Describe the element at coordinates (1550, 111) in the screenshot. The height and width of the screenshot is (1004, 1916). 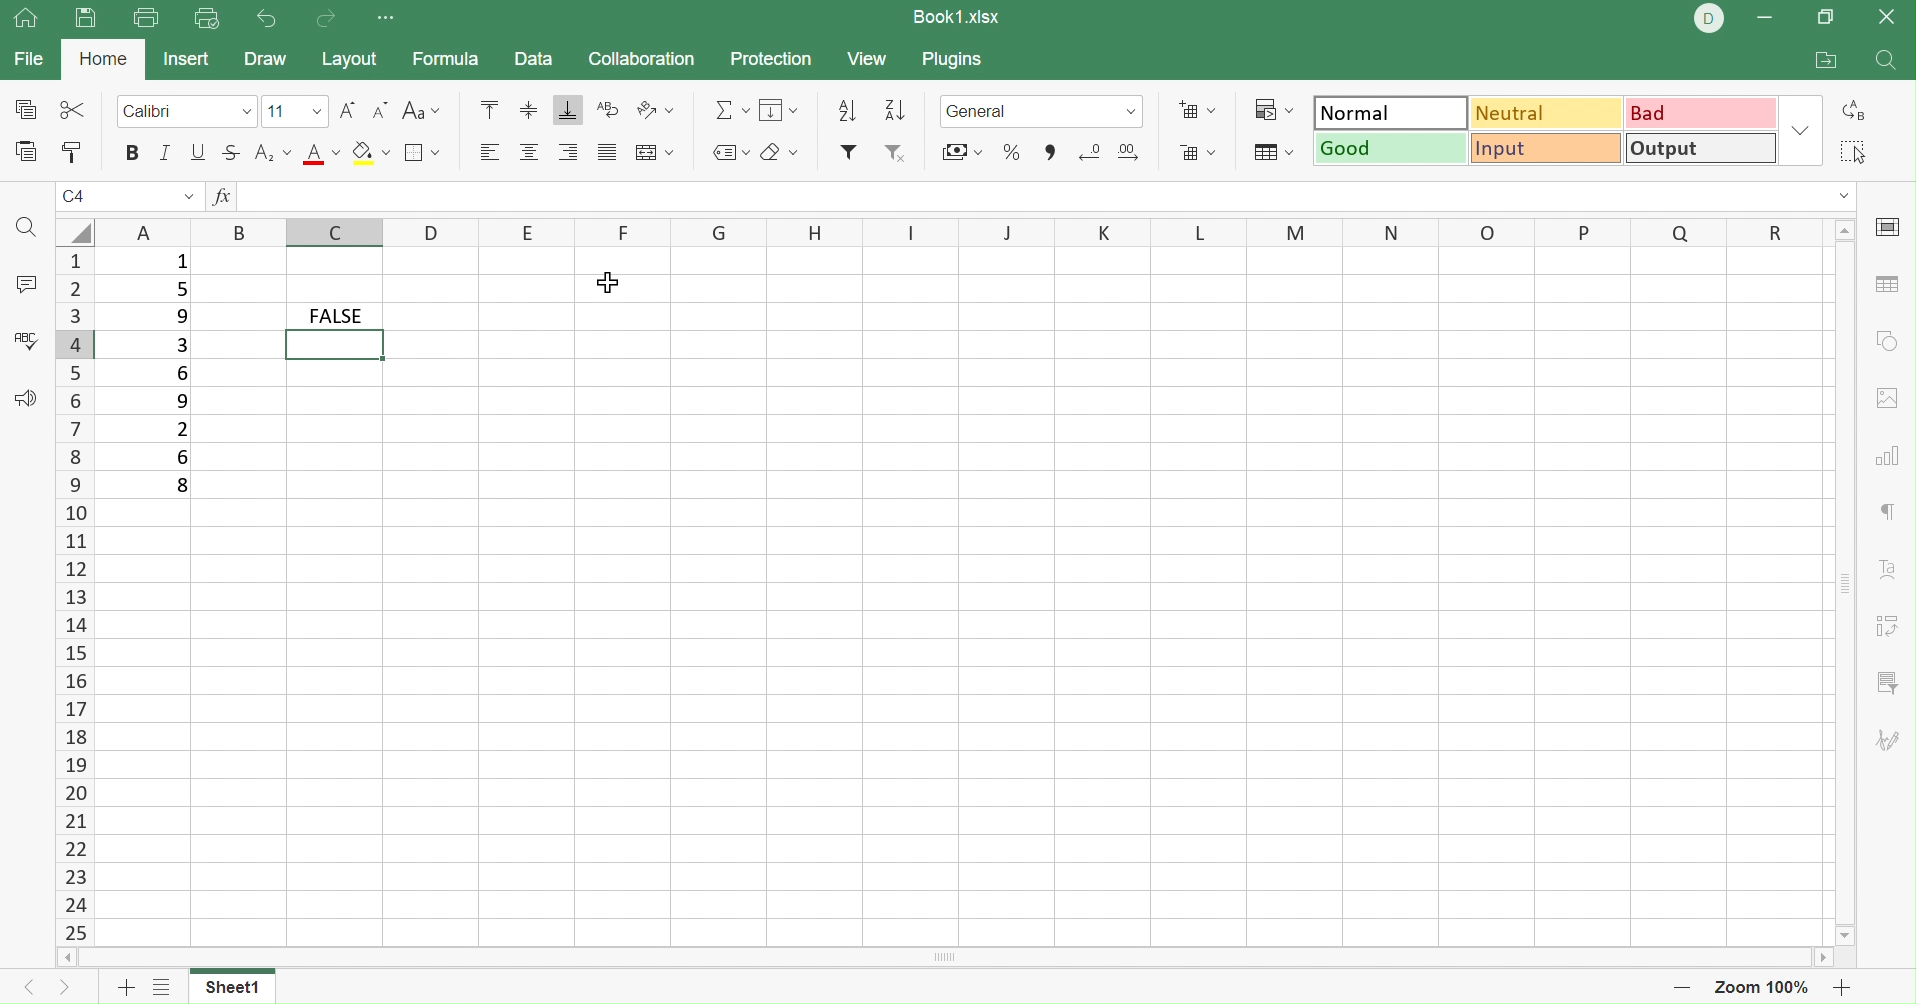
I see `Neutral` at that location.